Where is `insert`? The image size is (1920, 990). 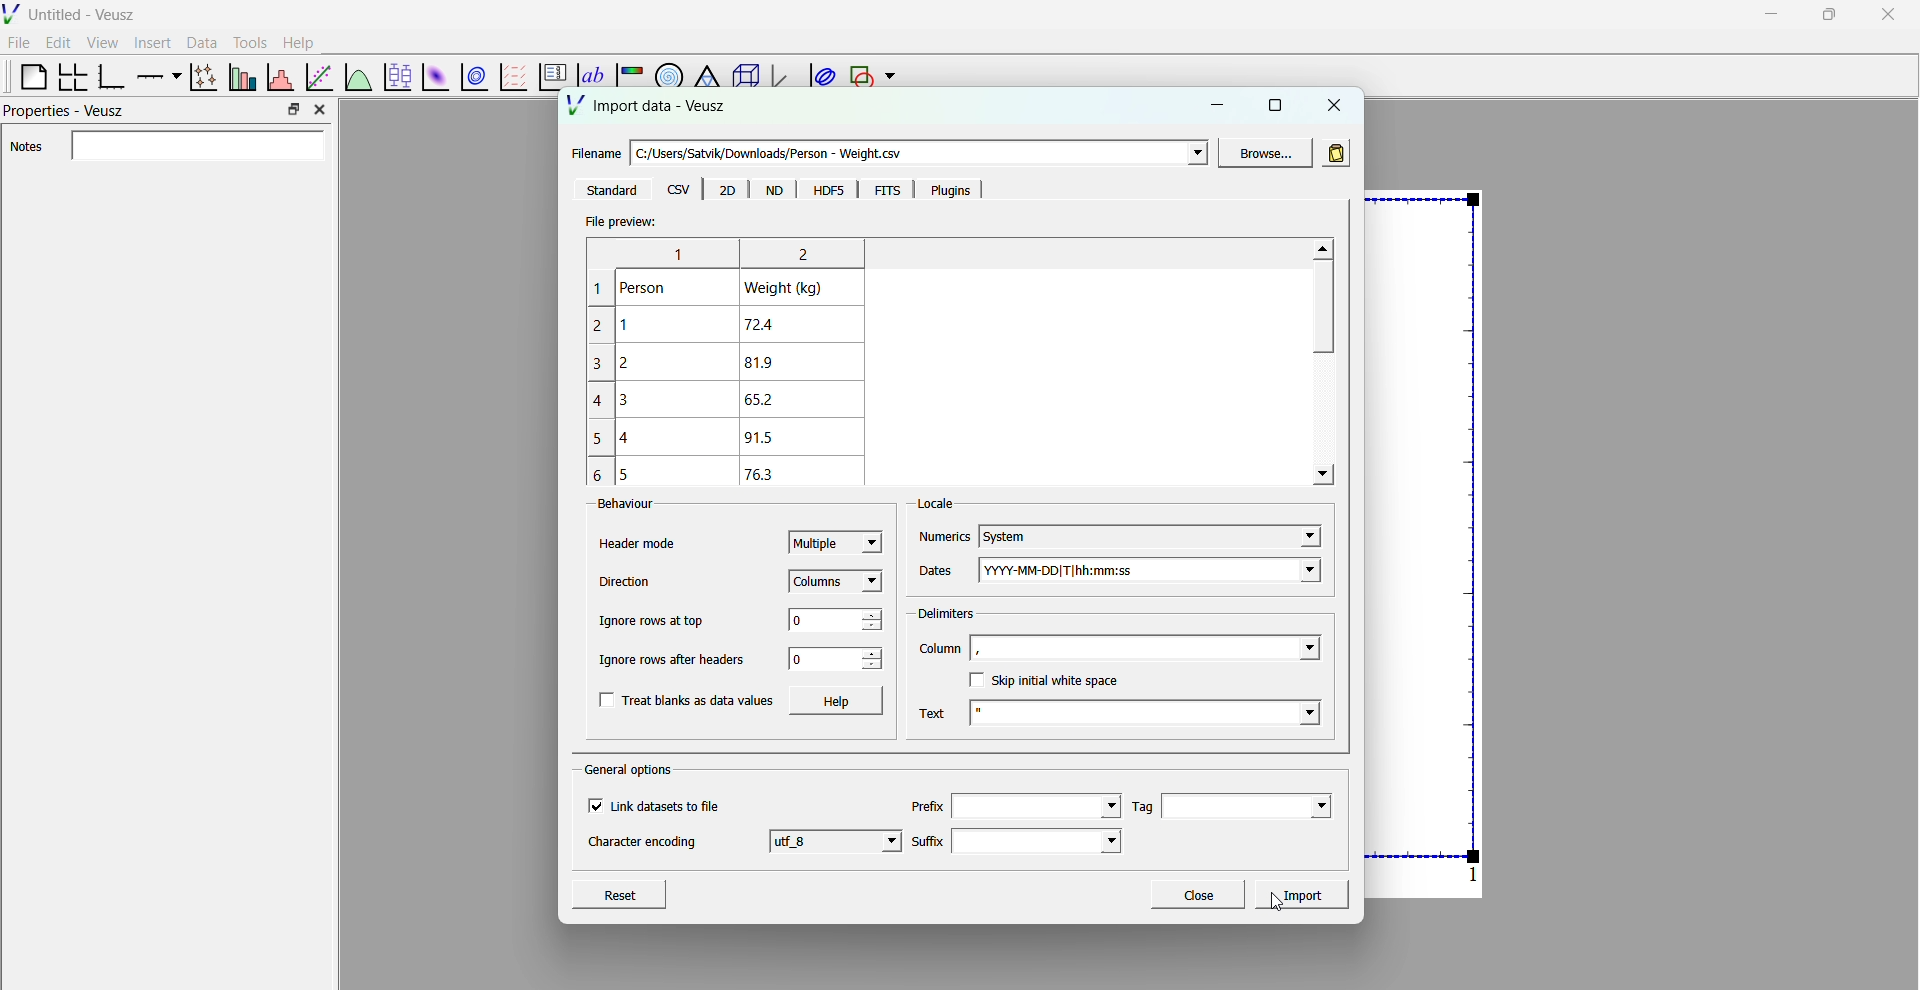
insert is located at coordinates (149, 41).